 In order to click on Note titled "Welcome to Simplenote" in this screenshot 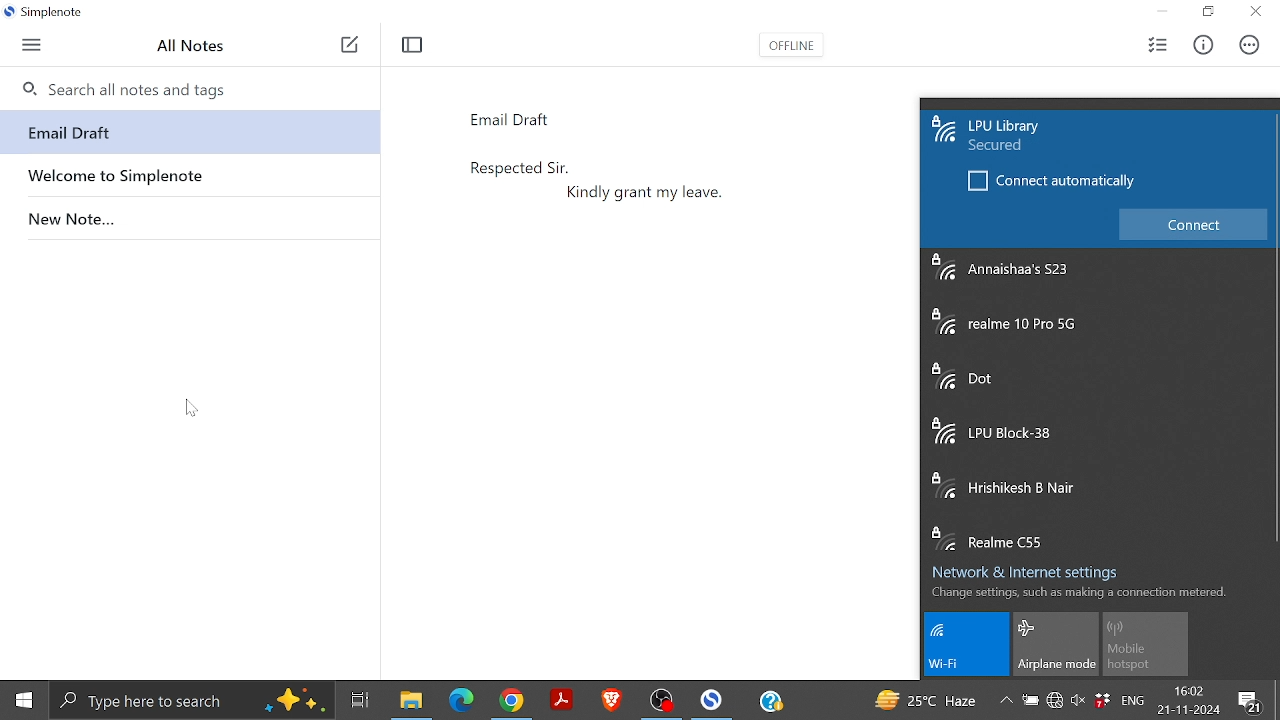, I will do `click(188, 173)`.